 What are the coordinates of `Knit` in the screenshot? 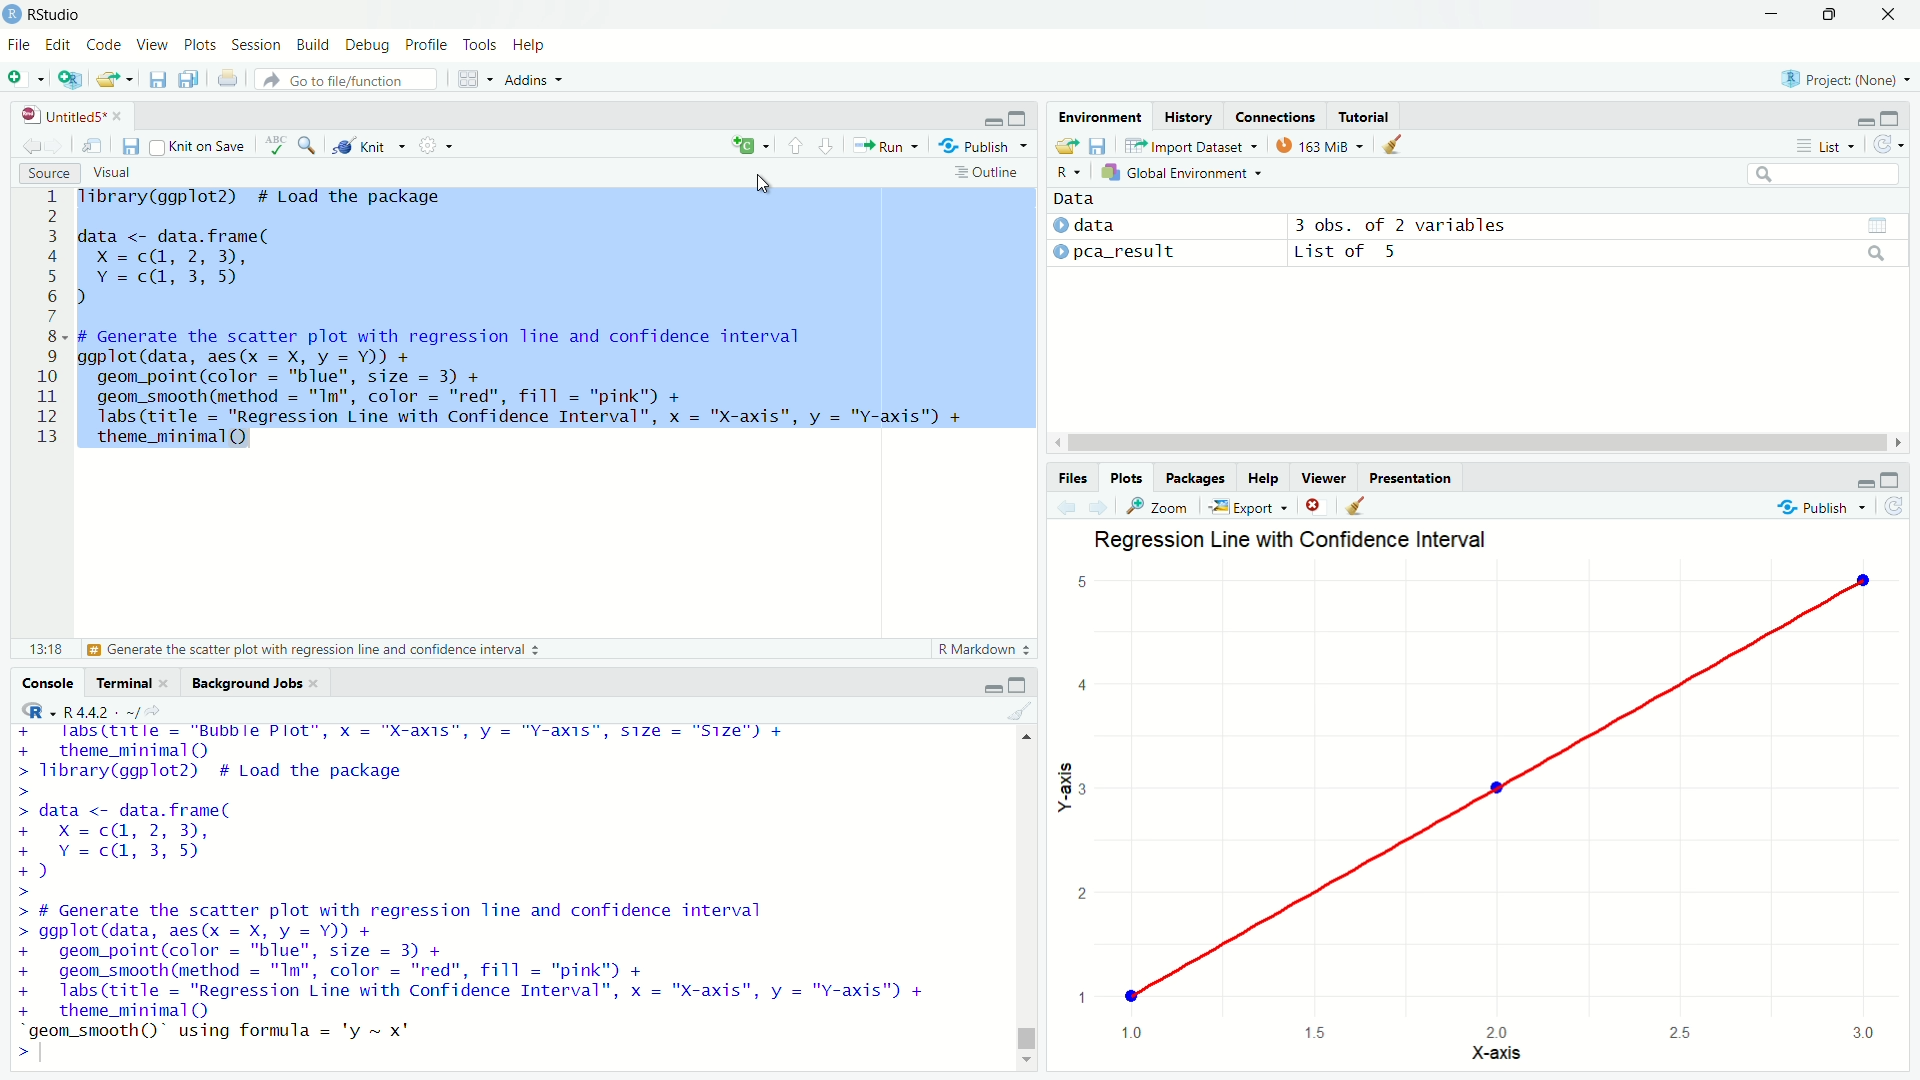 It's located at (369, 144).